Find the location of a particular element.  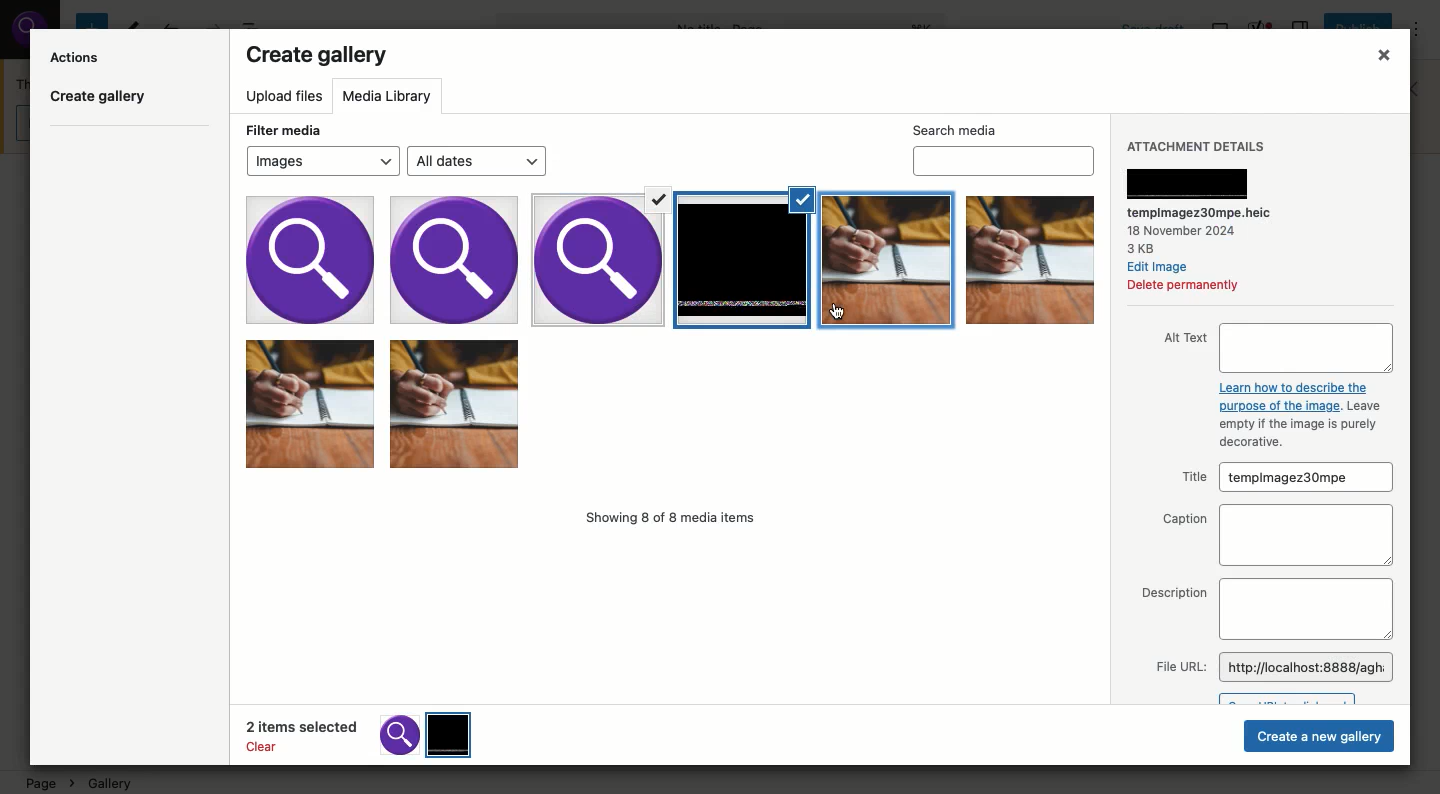

Selected is located at coordinates (674, 263).